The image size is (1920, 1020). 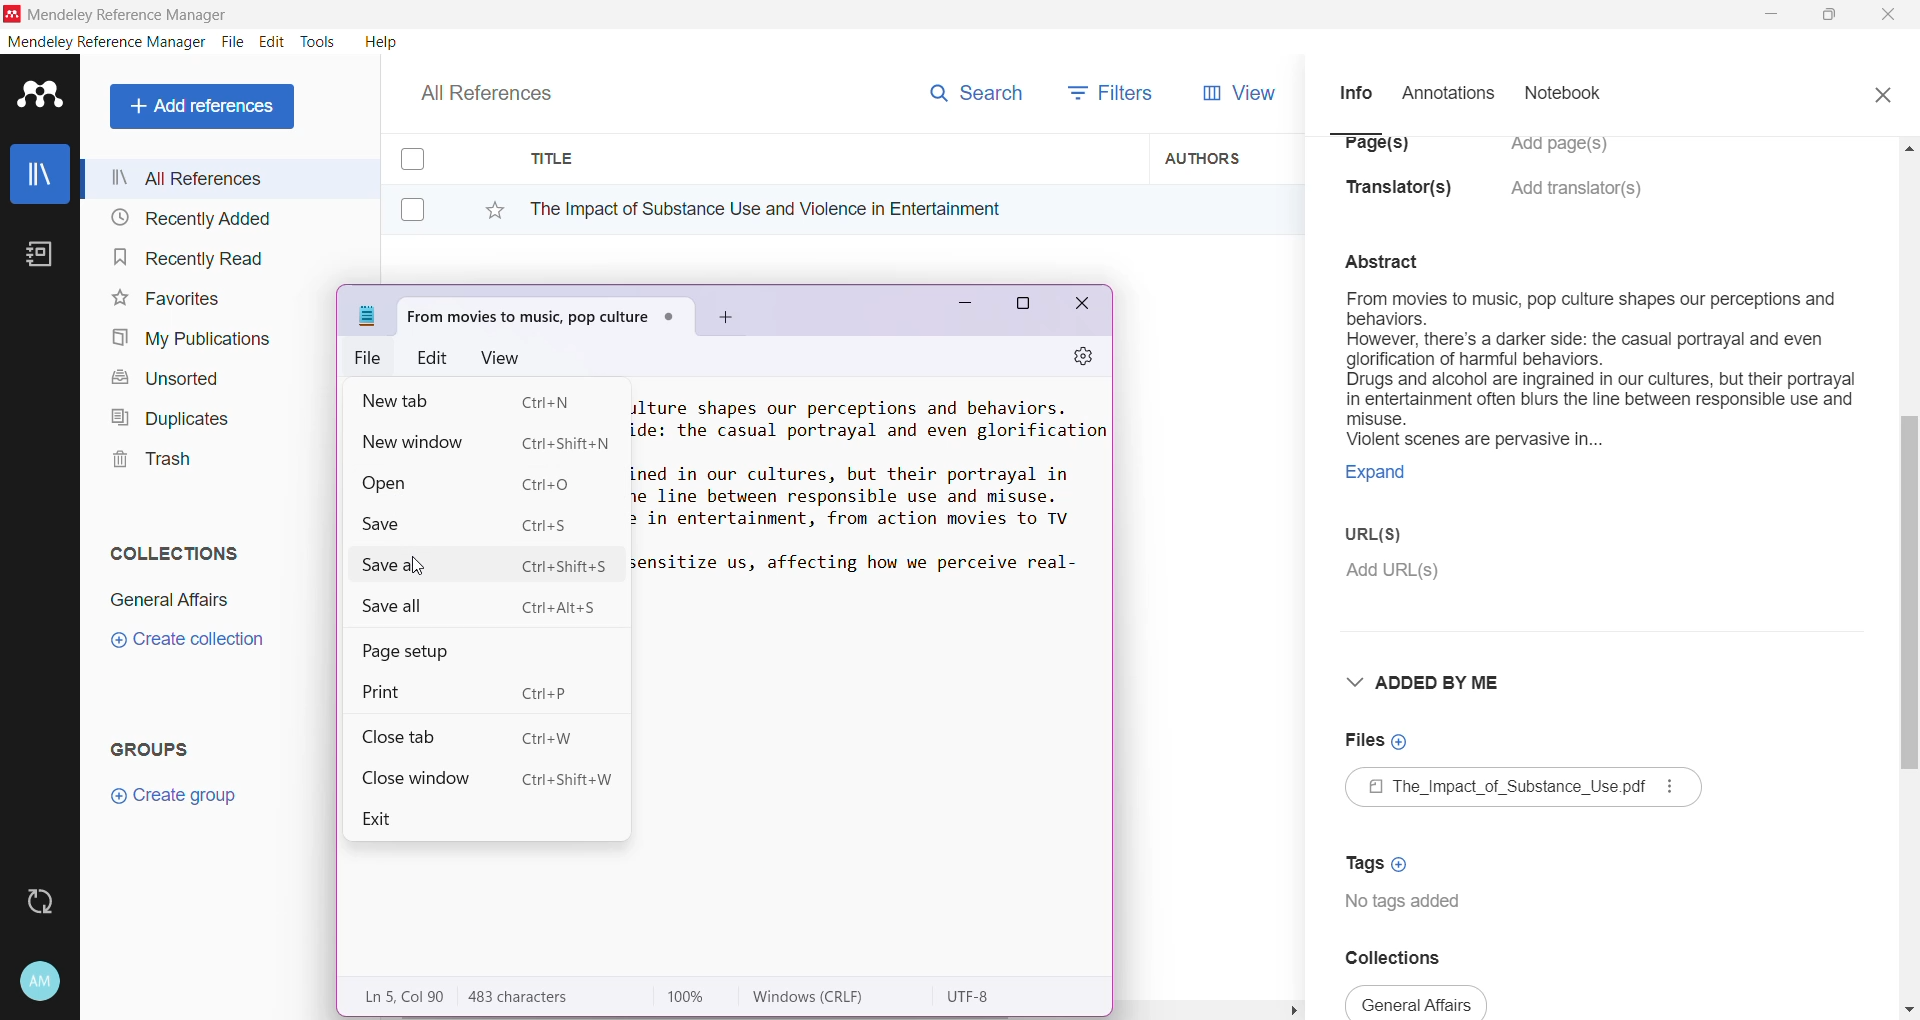 I want to click on Page(s), so click(x=1374, y=151).